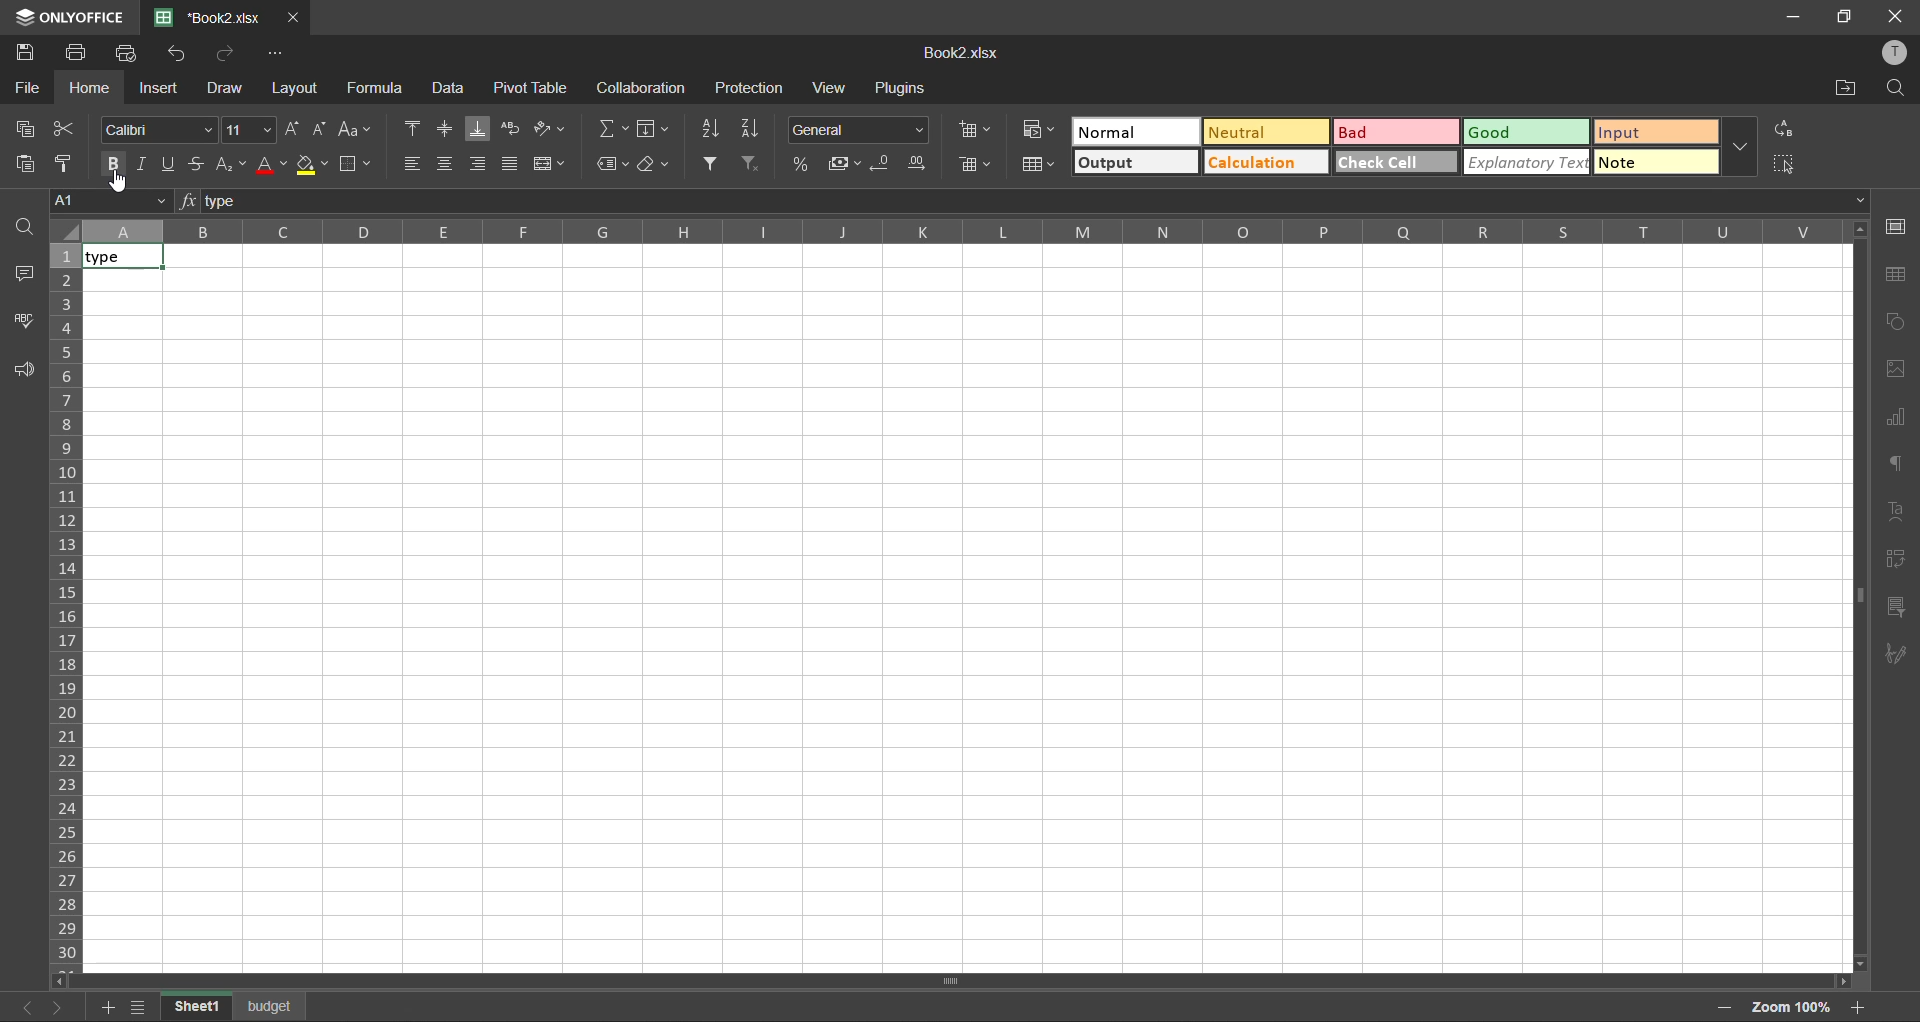 This screenshot has height=1022, width=1920. Describe the element at coordinates (65, 129) in the screenshot. I see `cut` at that location.